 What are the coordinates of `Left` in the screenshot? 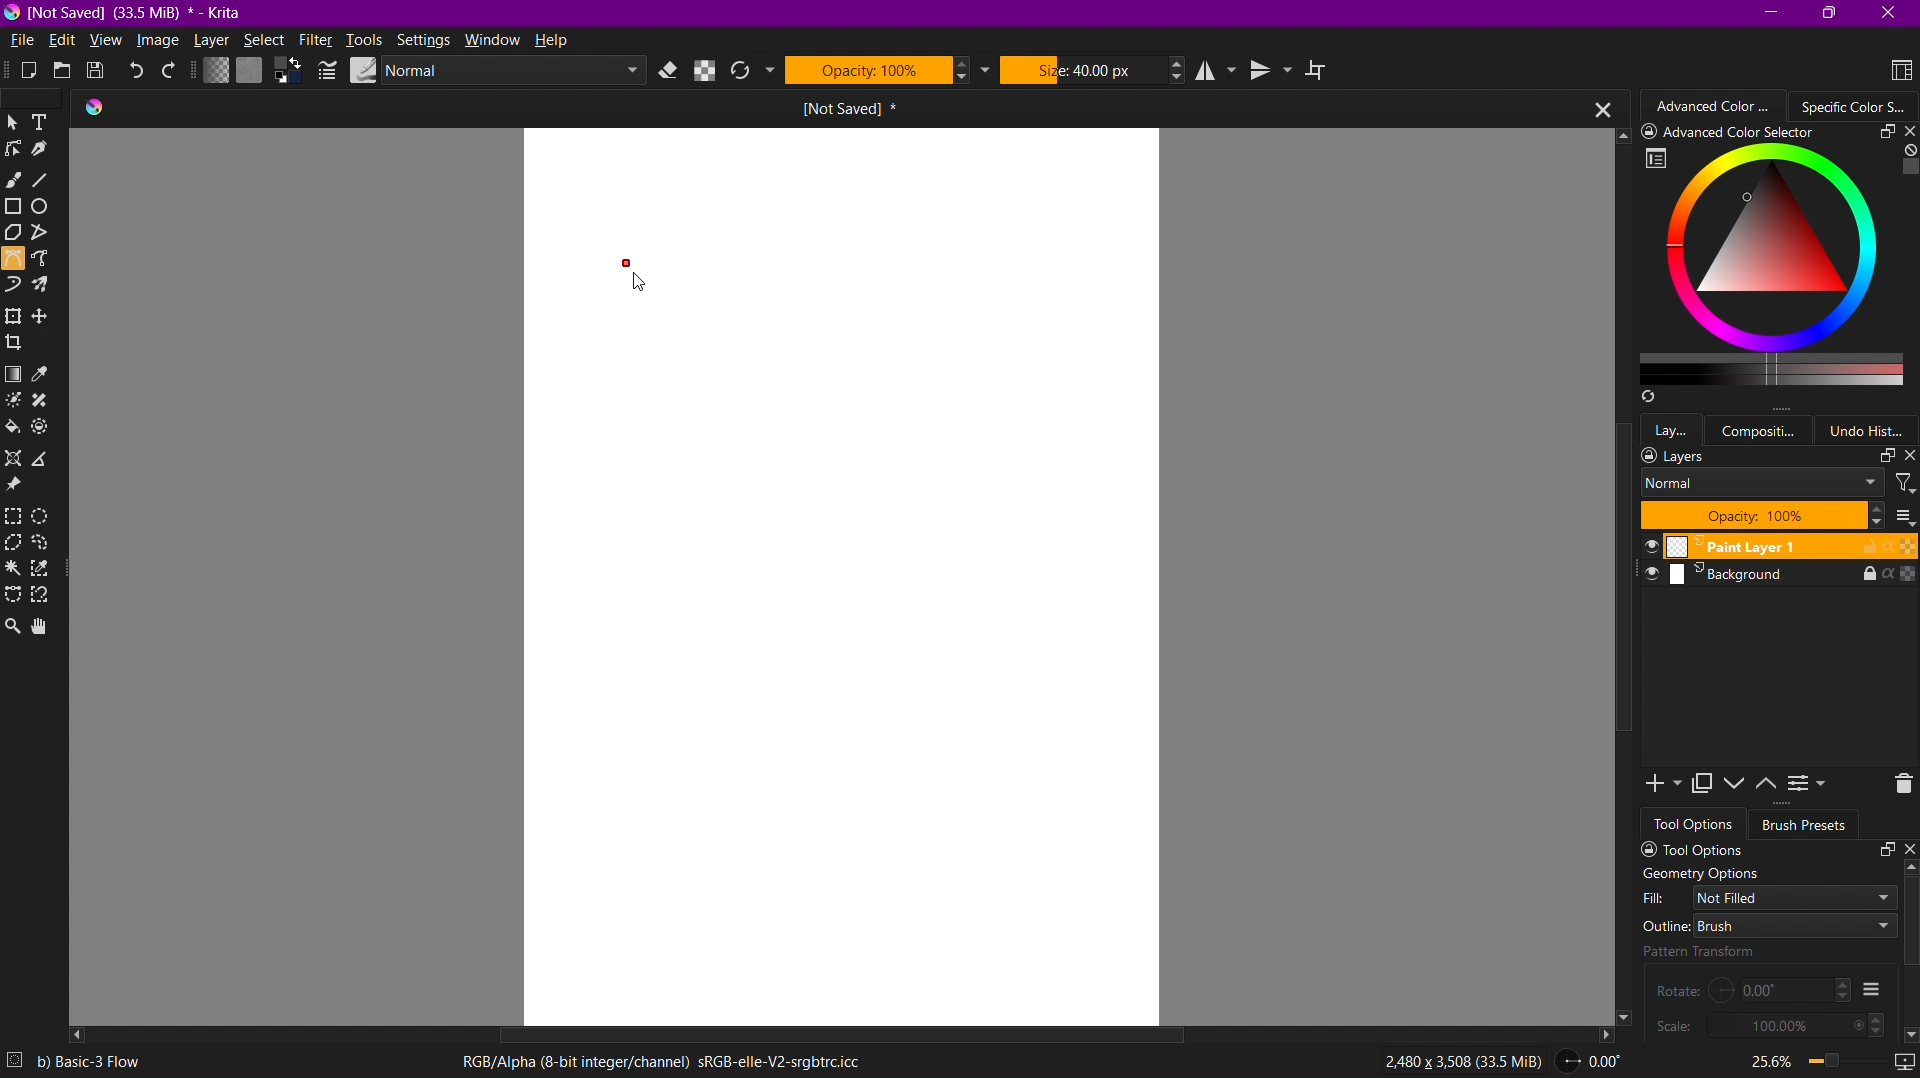 It's located at (79, 1035).